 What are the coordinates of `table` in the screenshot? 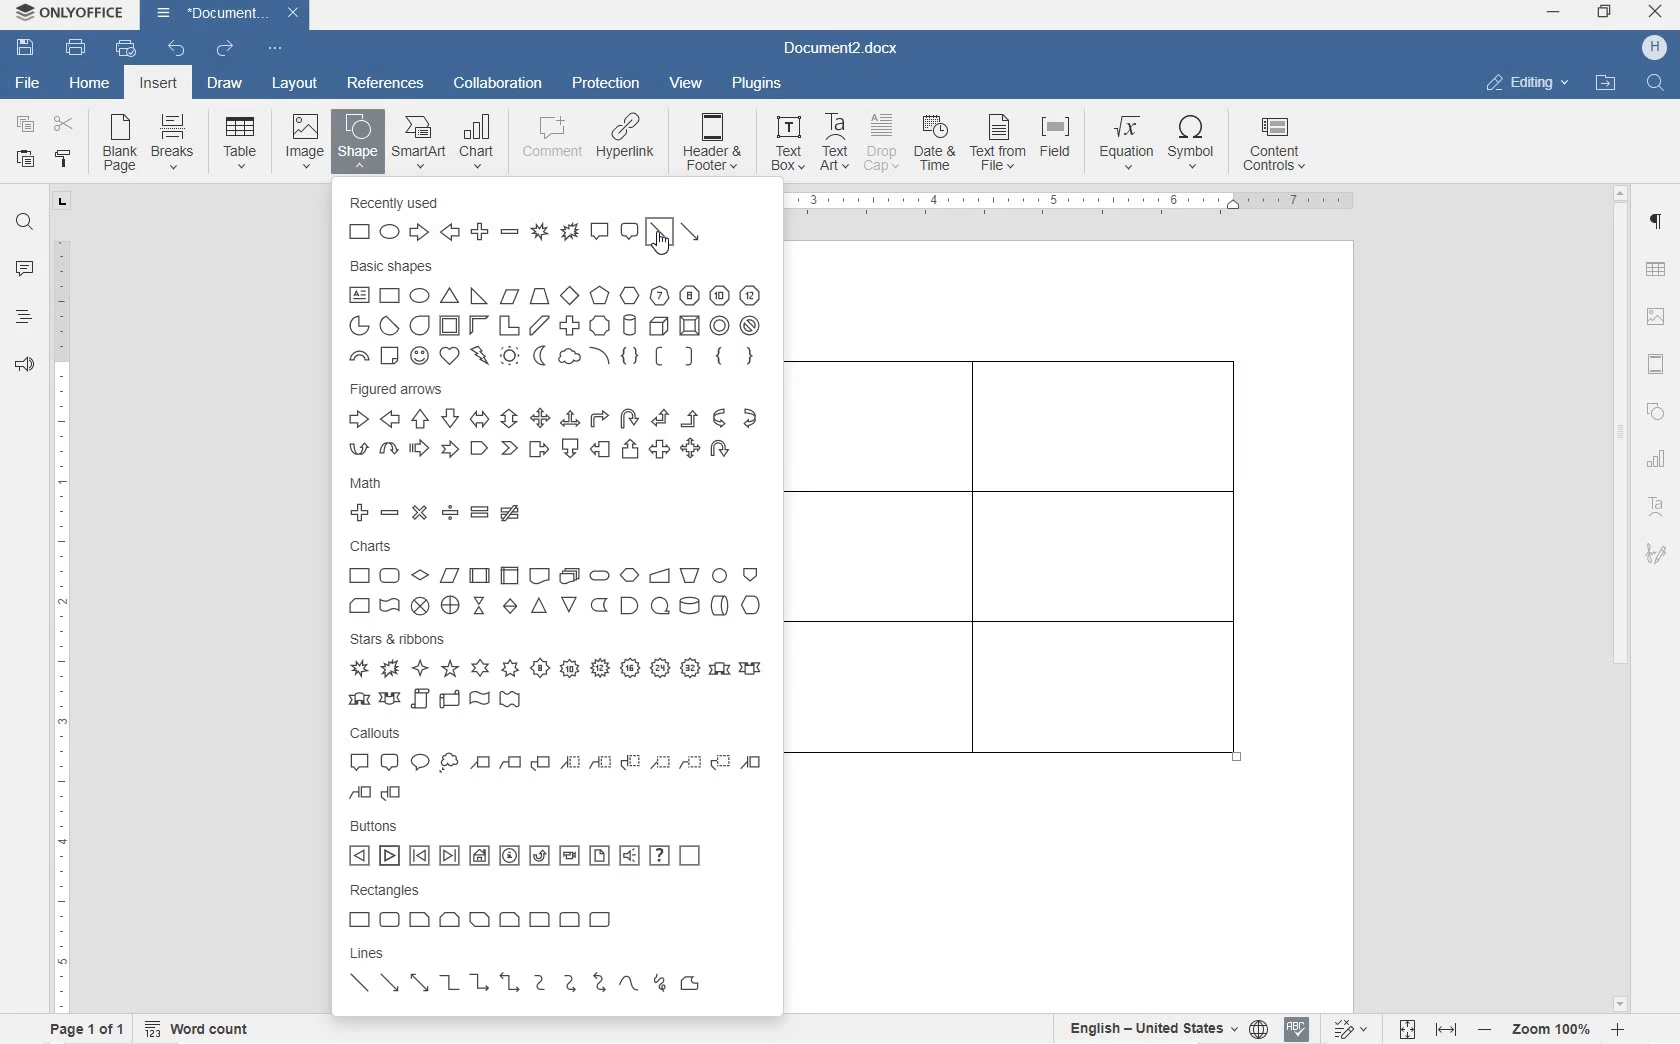 It's located at (1656, 271).